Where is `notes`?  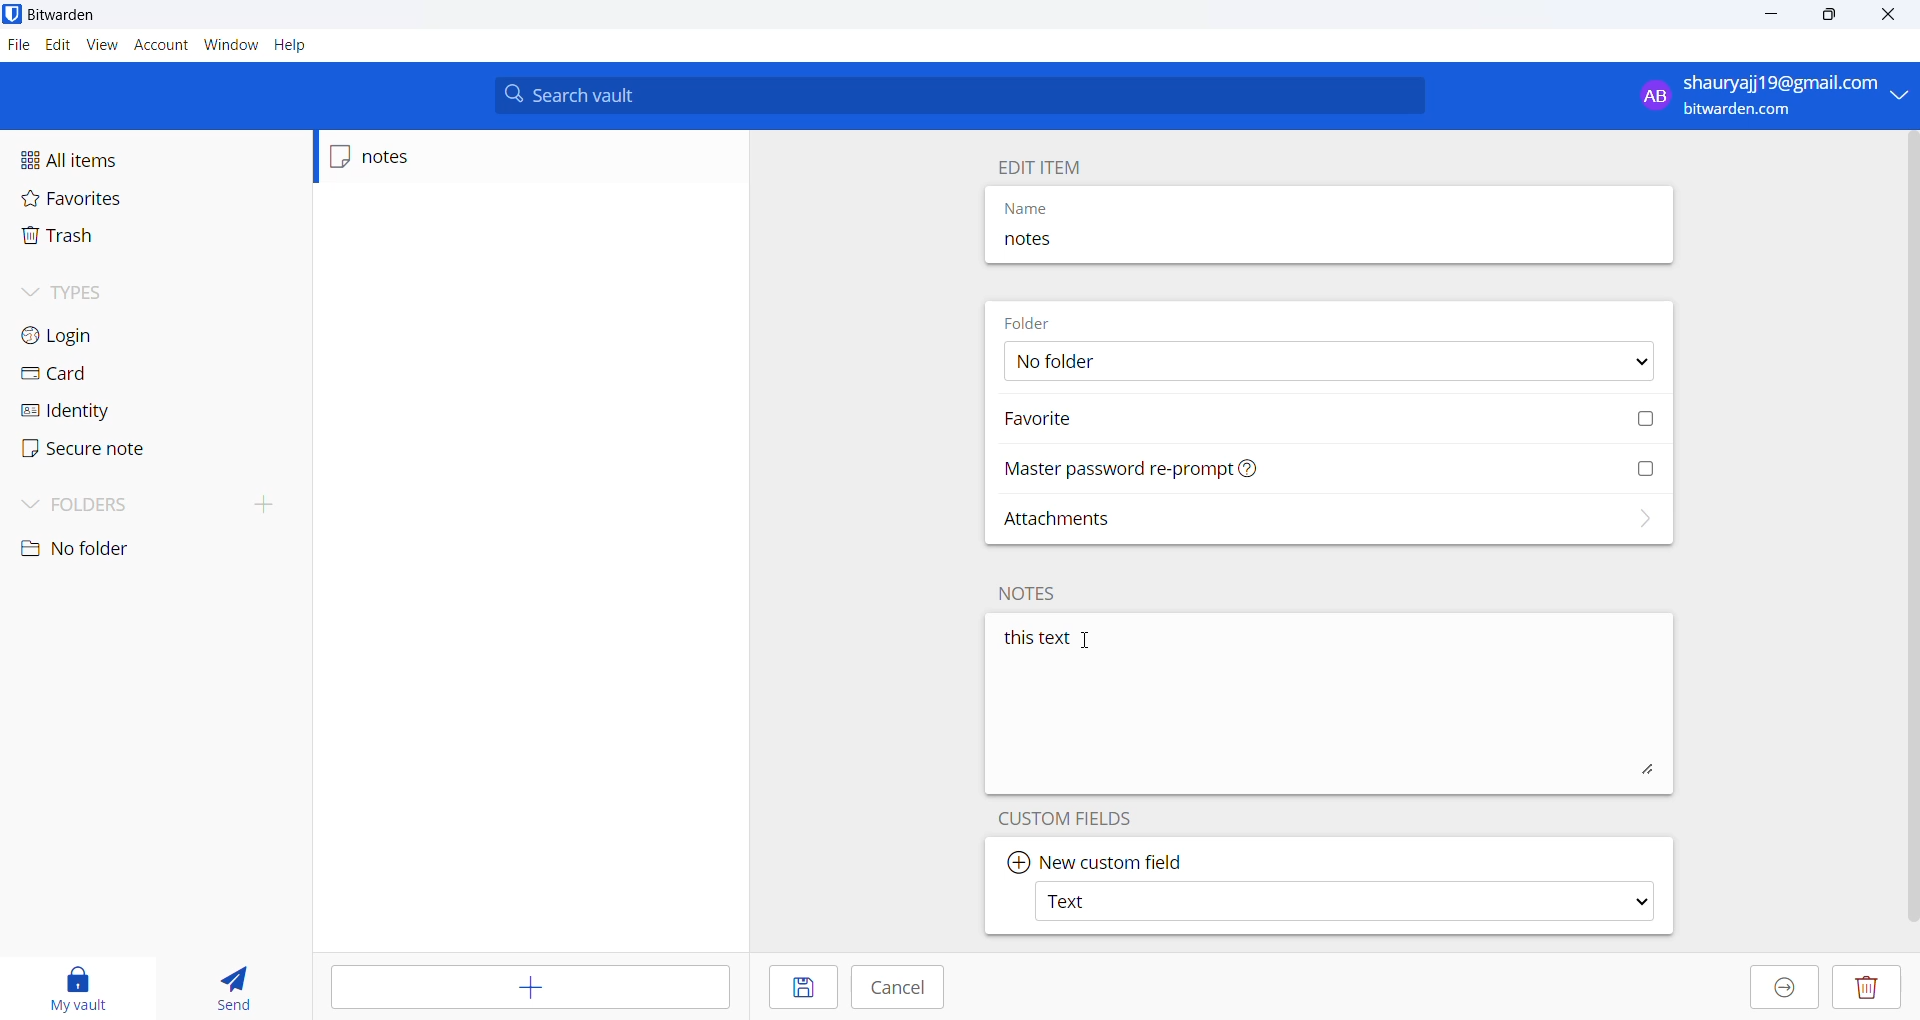
notes is located at coordinates (417, 157).